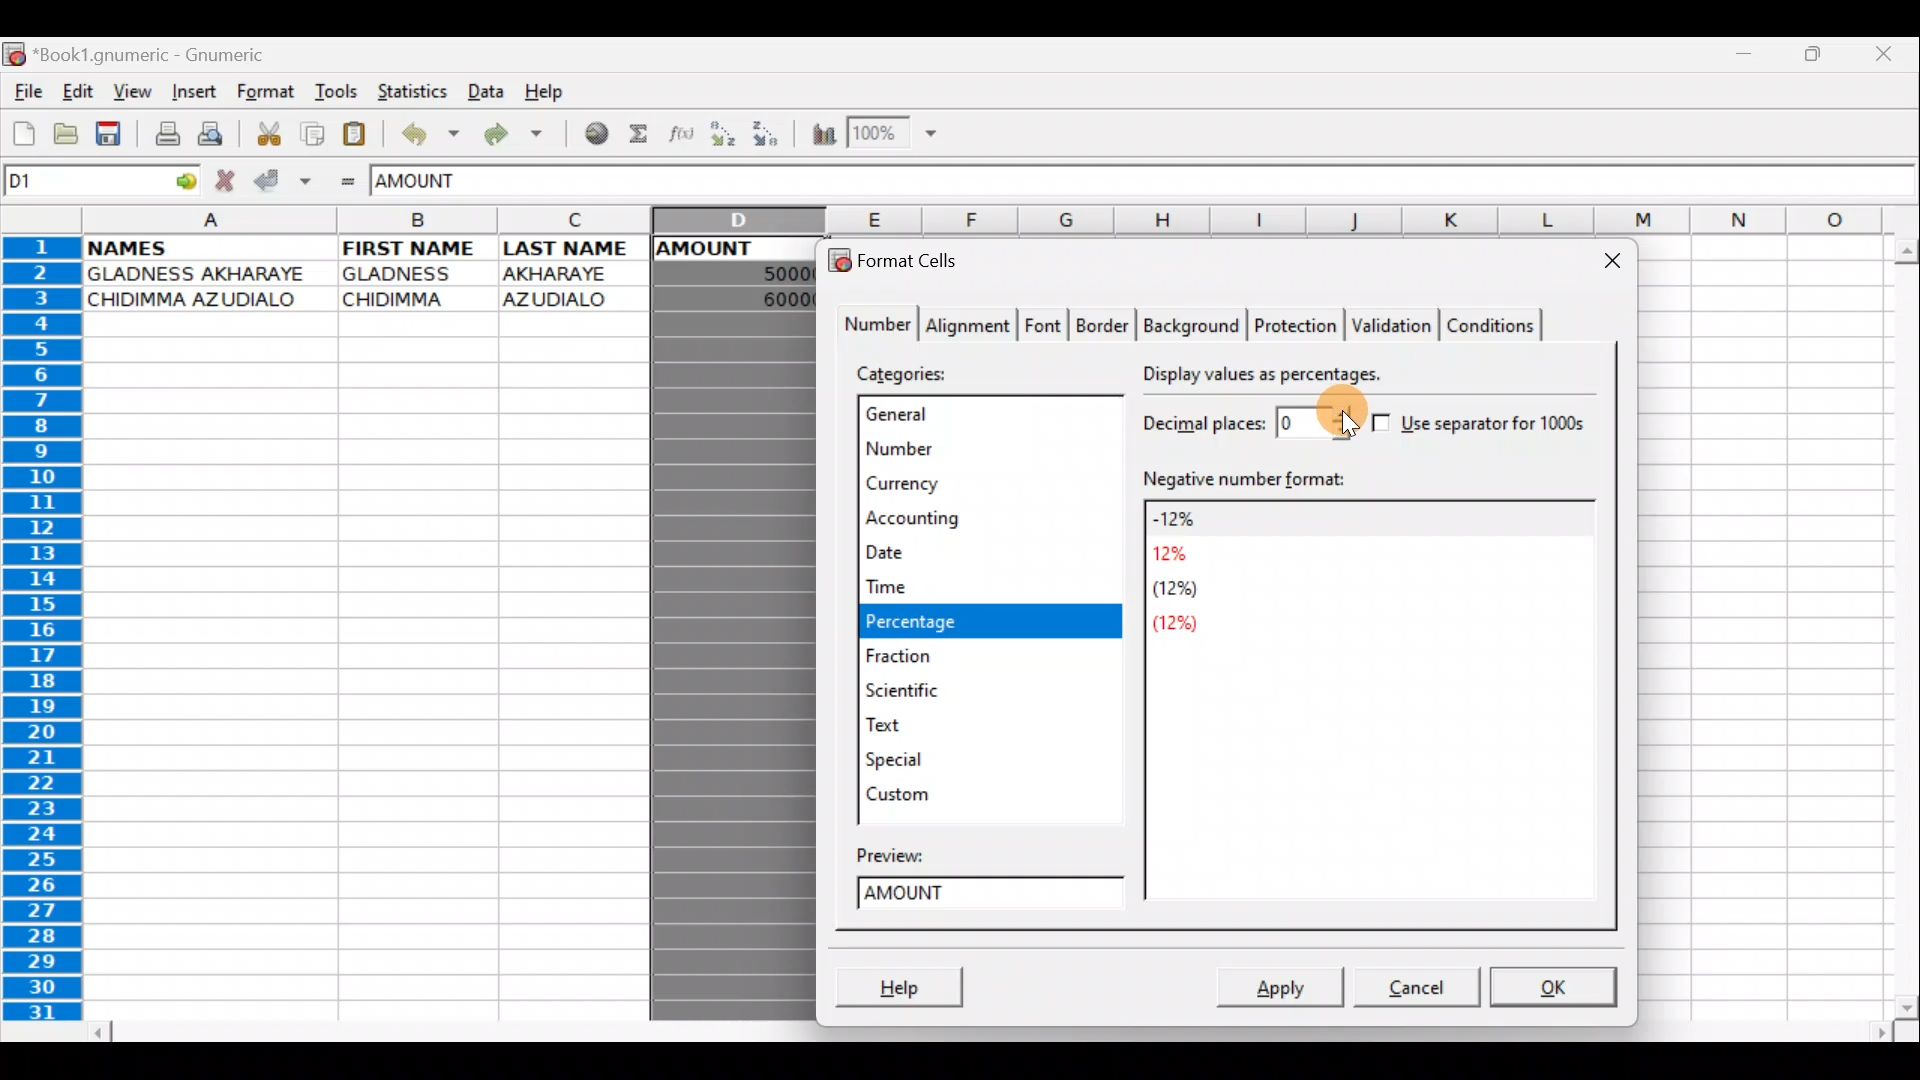 This screenshot has width=1920, height=1080. What do you see at coordinates (953, 518) in the screenshot?
I see `Accounting` at bounding box center [953, 518].